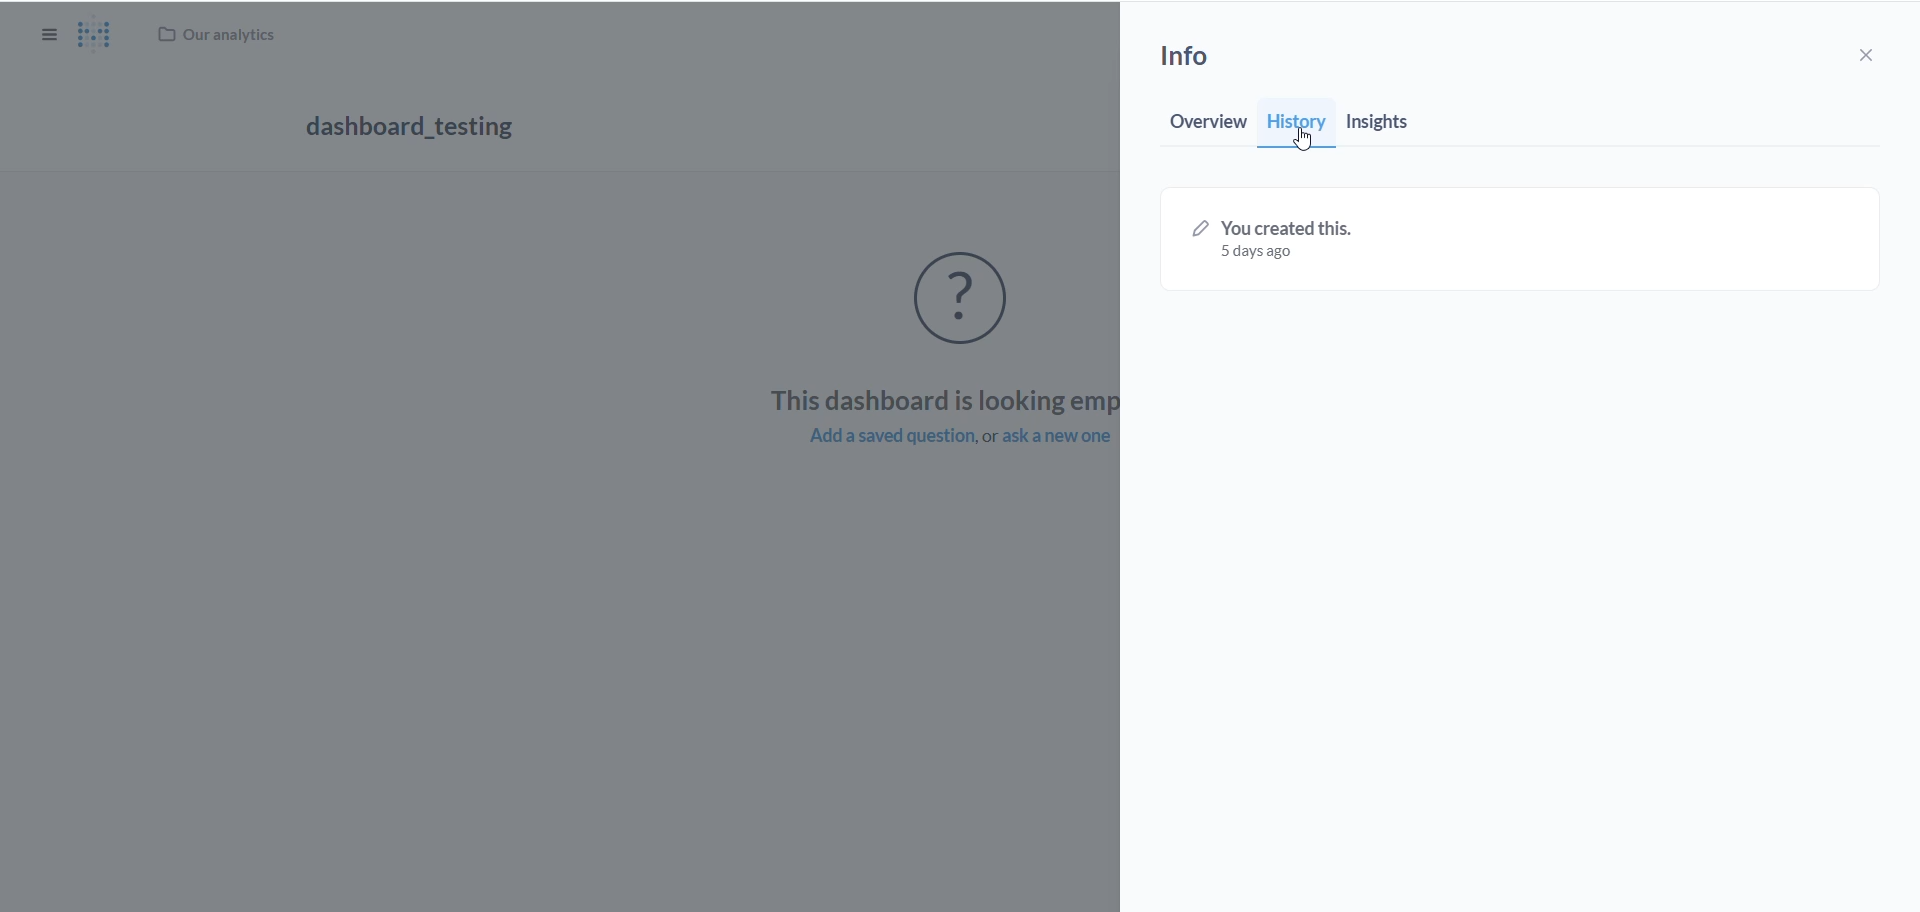 The image size is (1920, 912). Describe the element at coordinates (989, 438) in the screenshot. I see `or` at that location.